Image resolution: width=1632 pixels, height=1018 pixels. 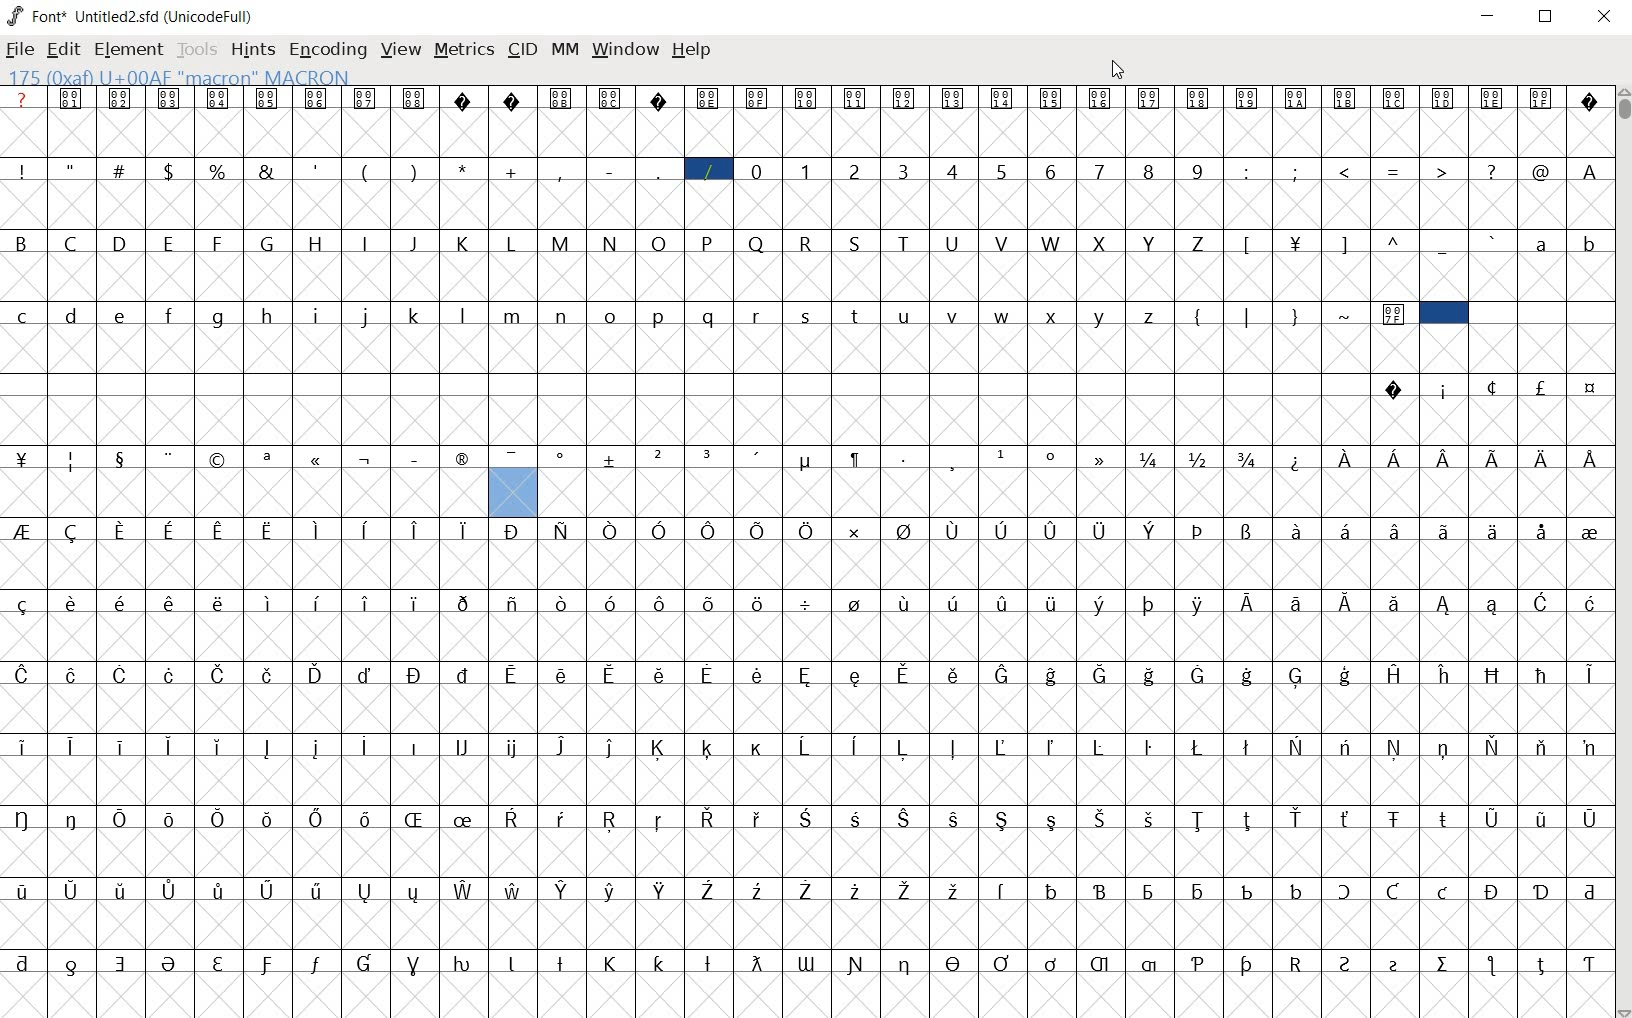 What do you see at coordinates (1492, 965) in the screenshot?
I see `Symbol` at bounding box center [1492, 965].